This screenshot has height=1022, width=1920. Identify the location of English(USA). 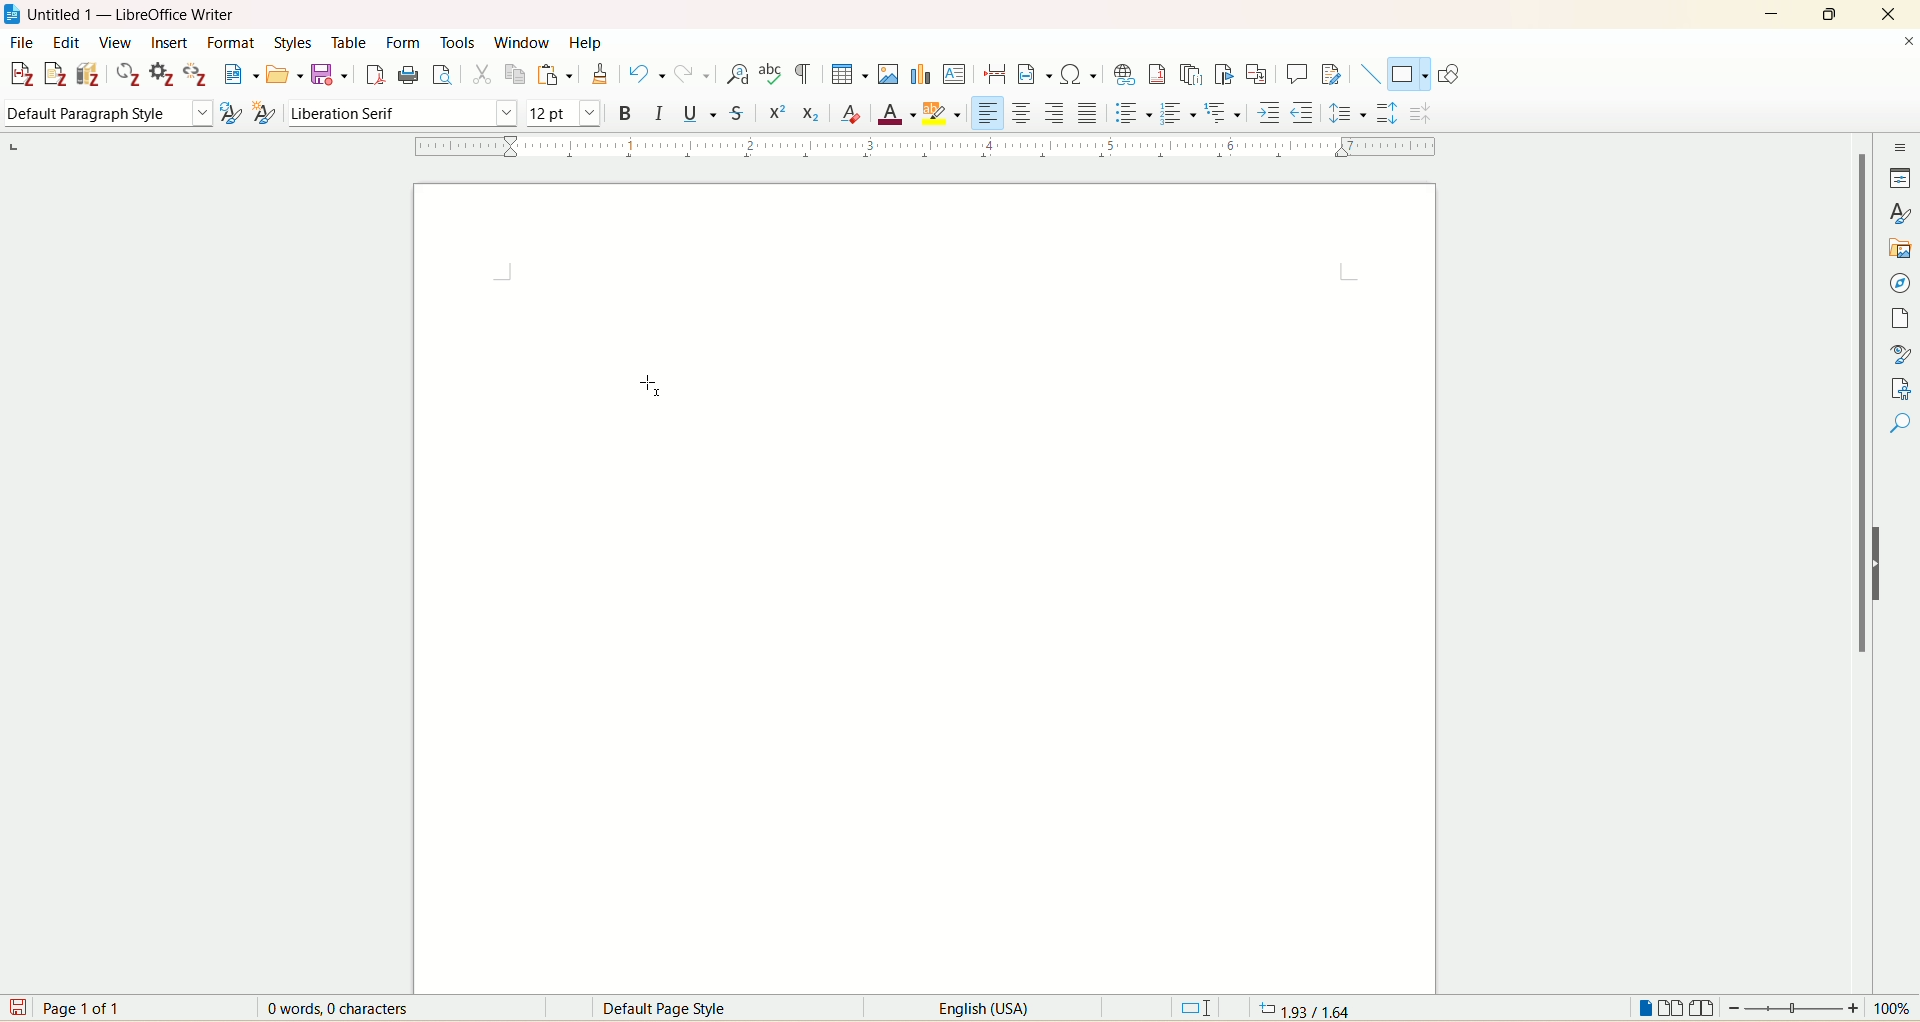
(969, 1008).